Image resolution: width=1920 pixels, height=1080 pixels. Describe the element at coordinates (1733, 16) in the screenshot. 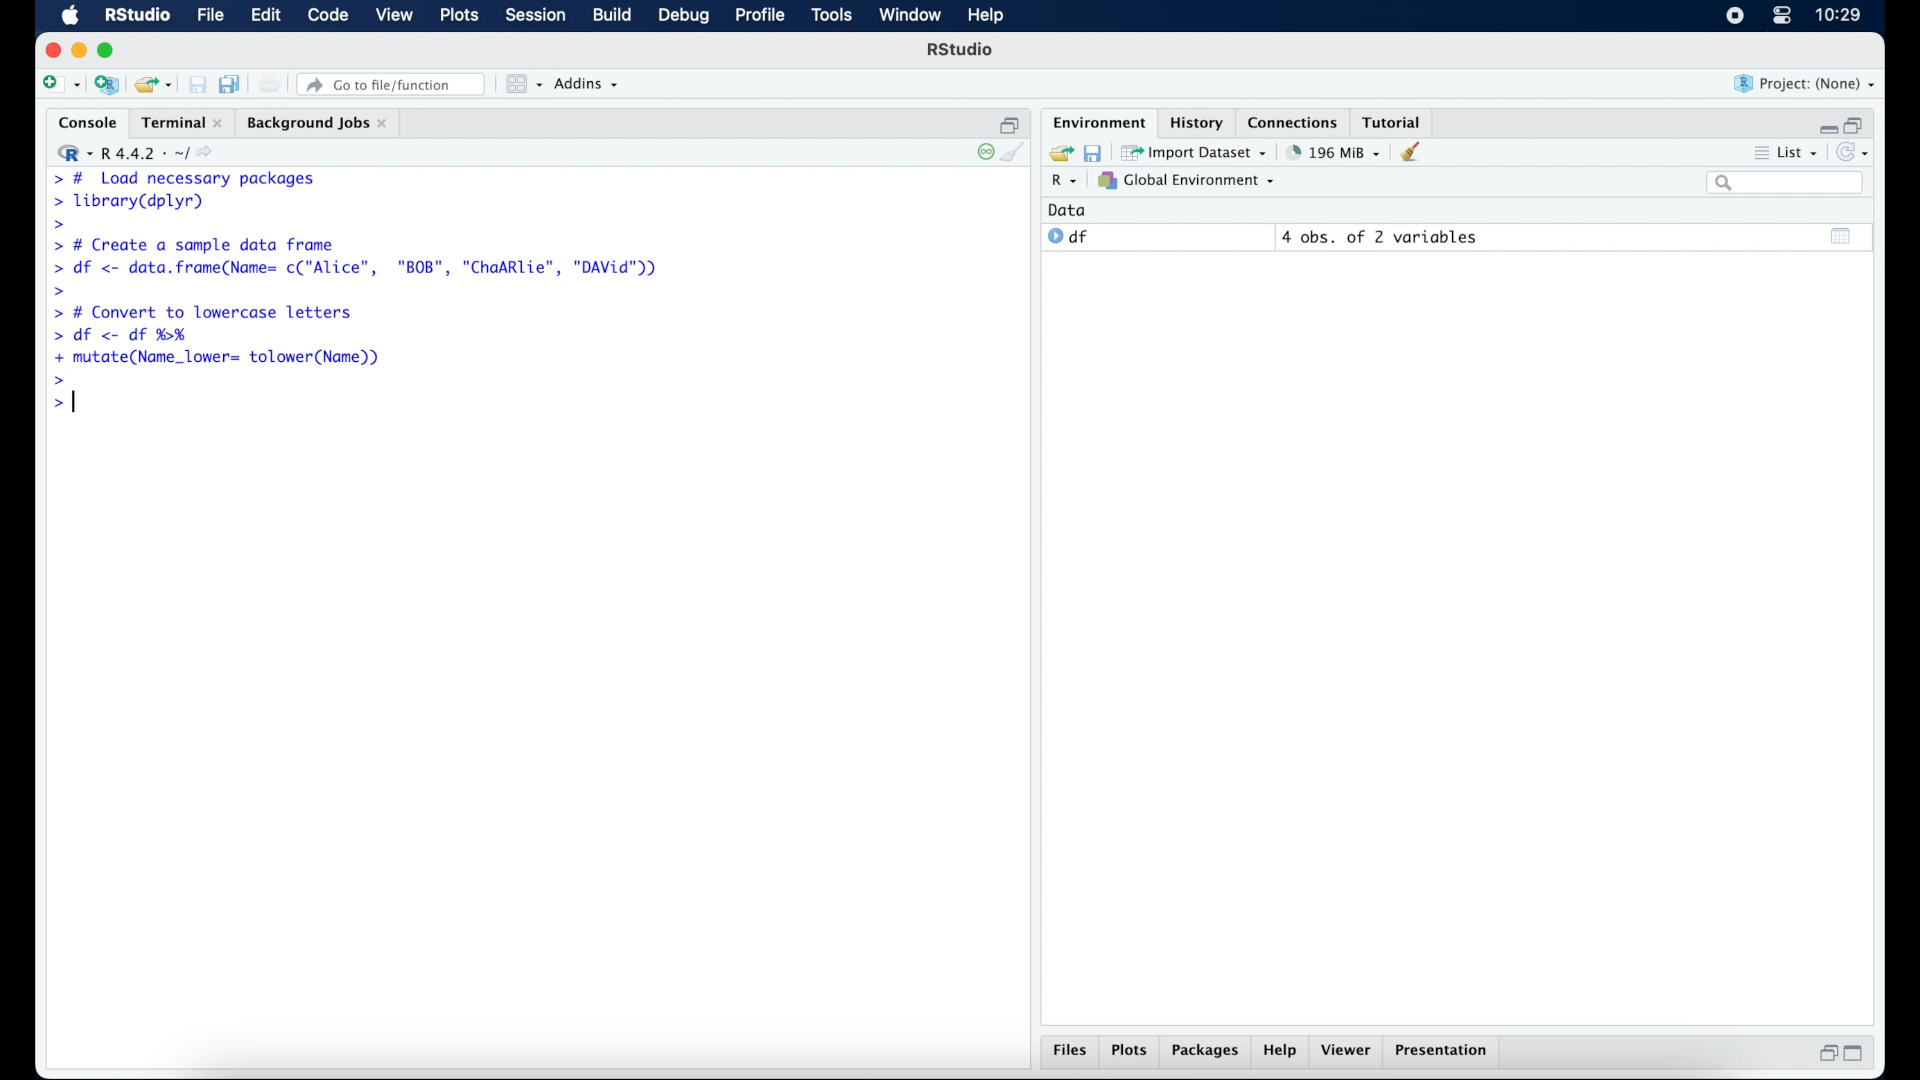

I see `screen recorder icon` at that location.